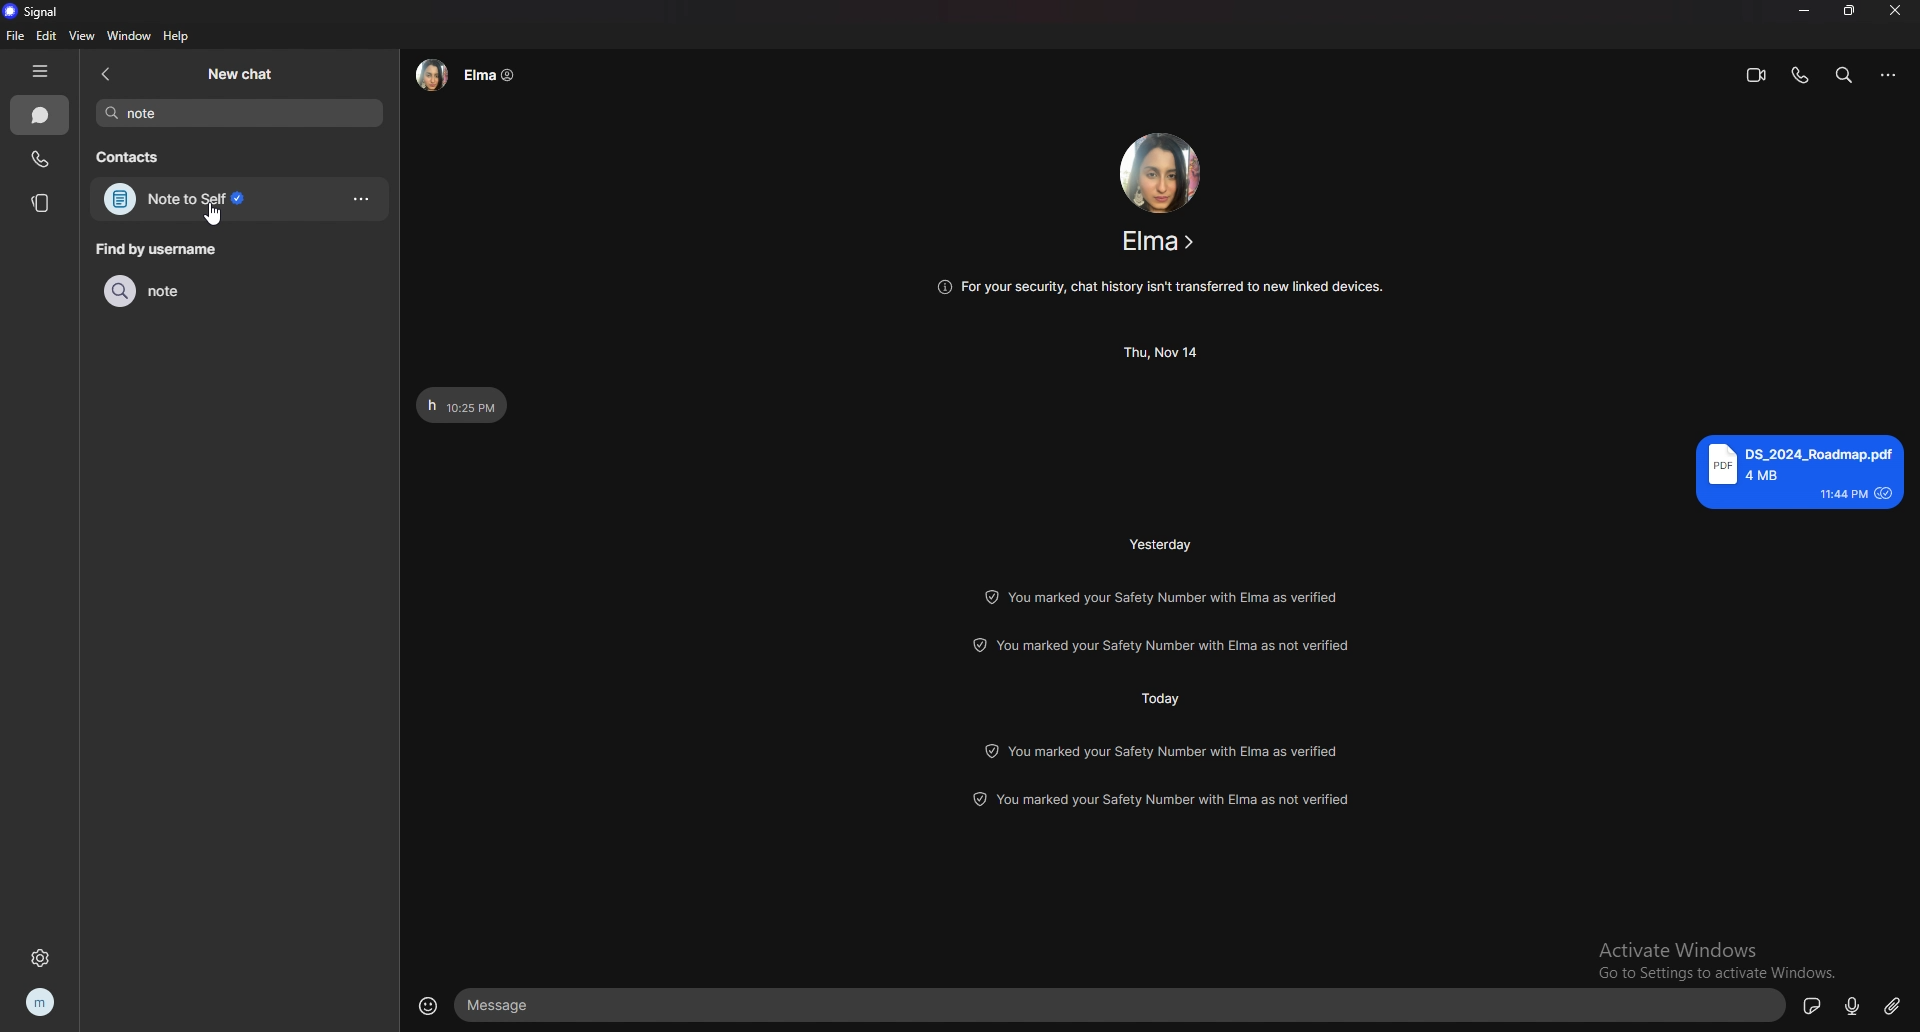 The width and height of the screenshot is (1920, 1032). Describe the element at coordinates (39, 202) in the screenshot. I see `stories` at that location.